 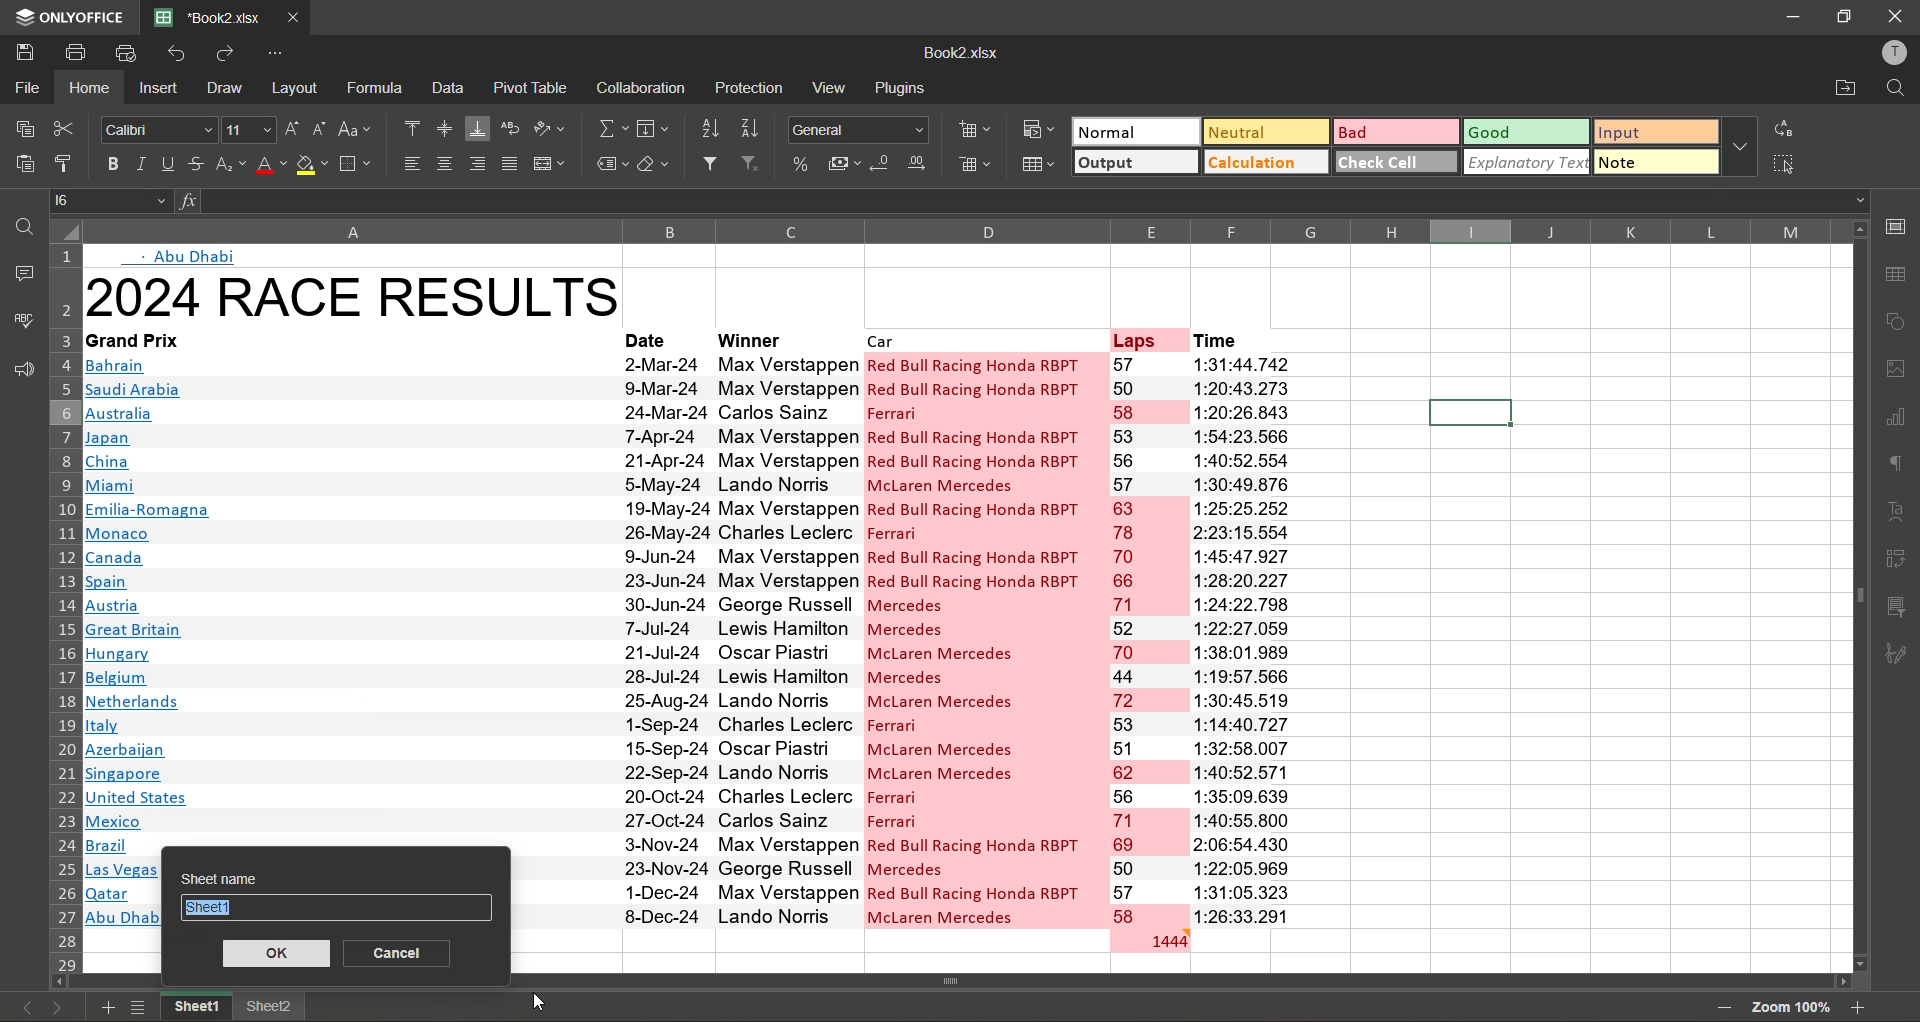 What do you see at coordinates (1901, 655) in the screenshot?
I see `signature` at bounding box center [1901, 655].